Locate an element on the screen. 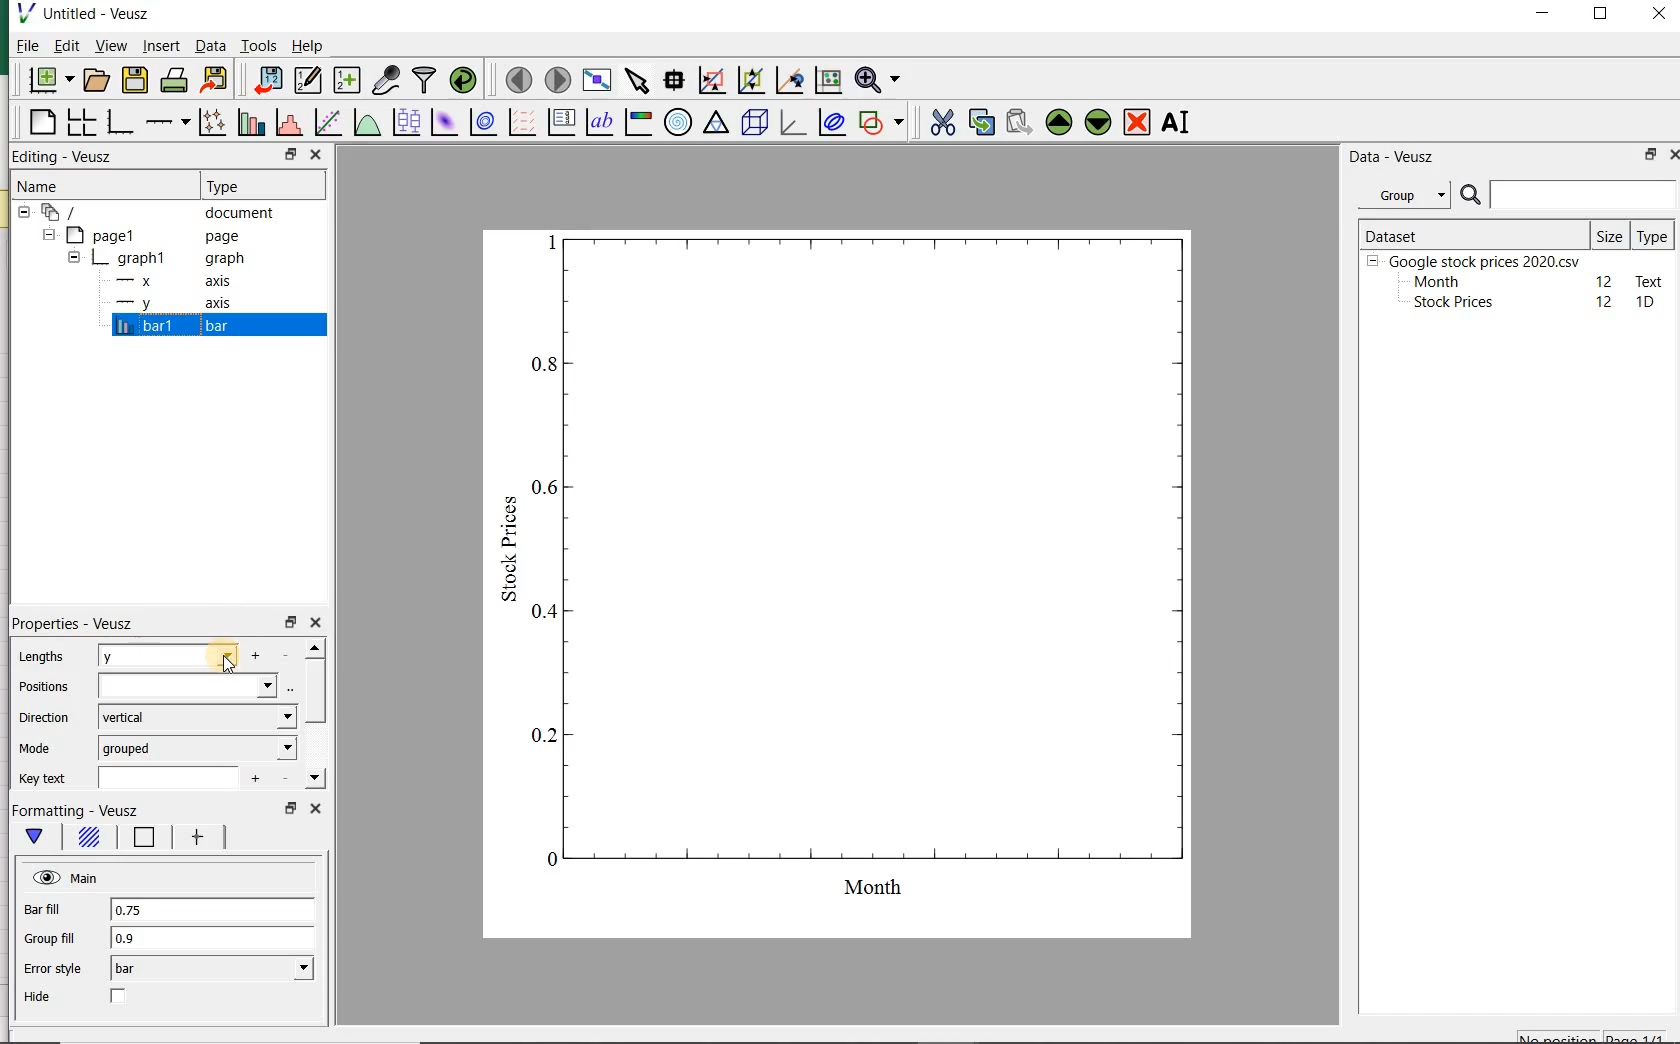 This screenshot has width=1680, height=1044. arrange graphs in a grid is located at coordinates (79, 123).